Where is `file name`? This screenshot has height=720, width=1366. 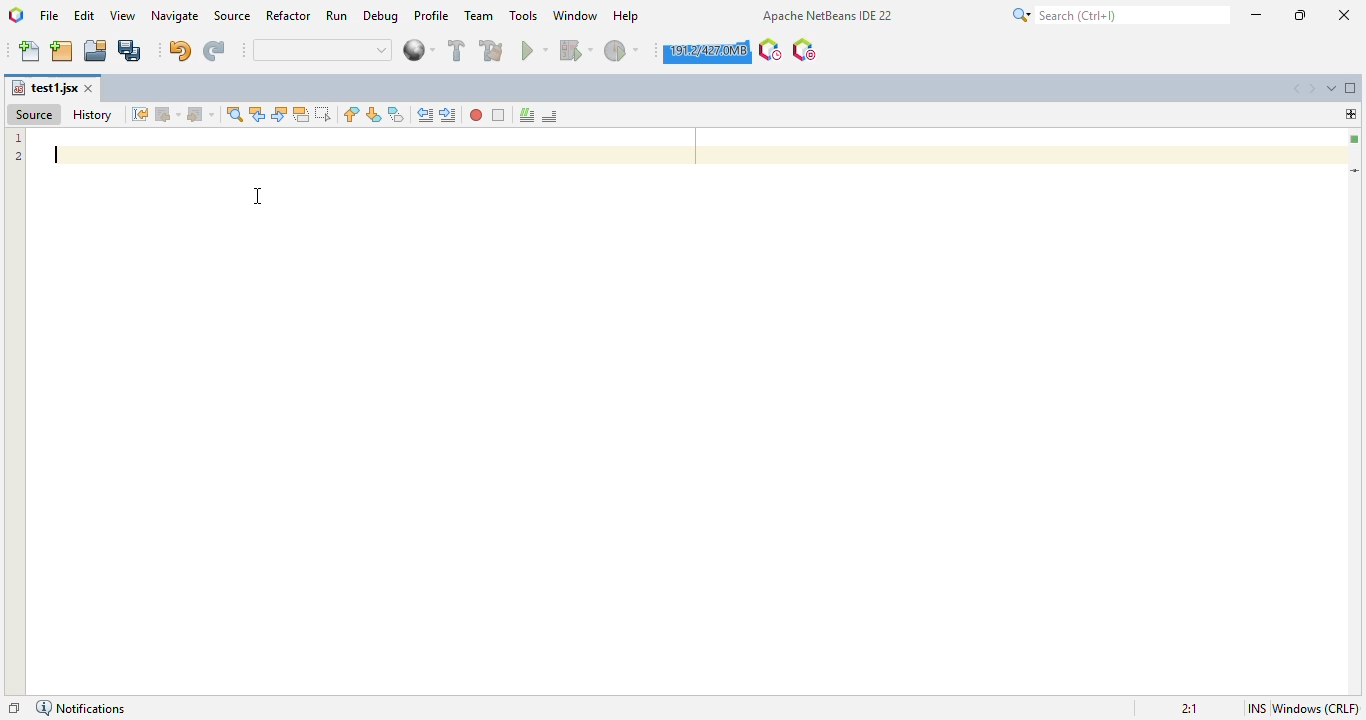 file name is located at coordinates (44, 88).